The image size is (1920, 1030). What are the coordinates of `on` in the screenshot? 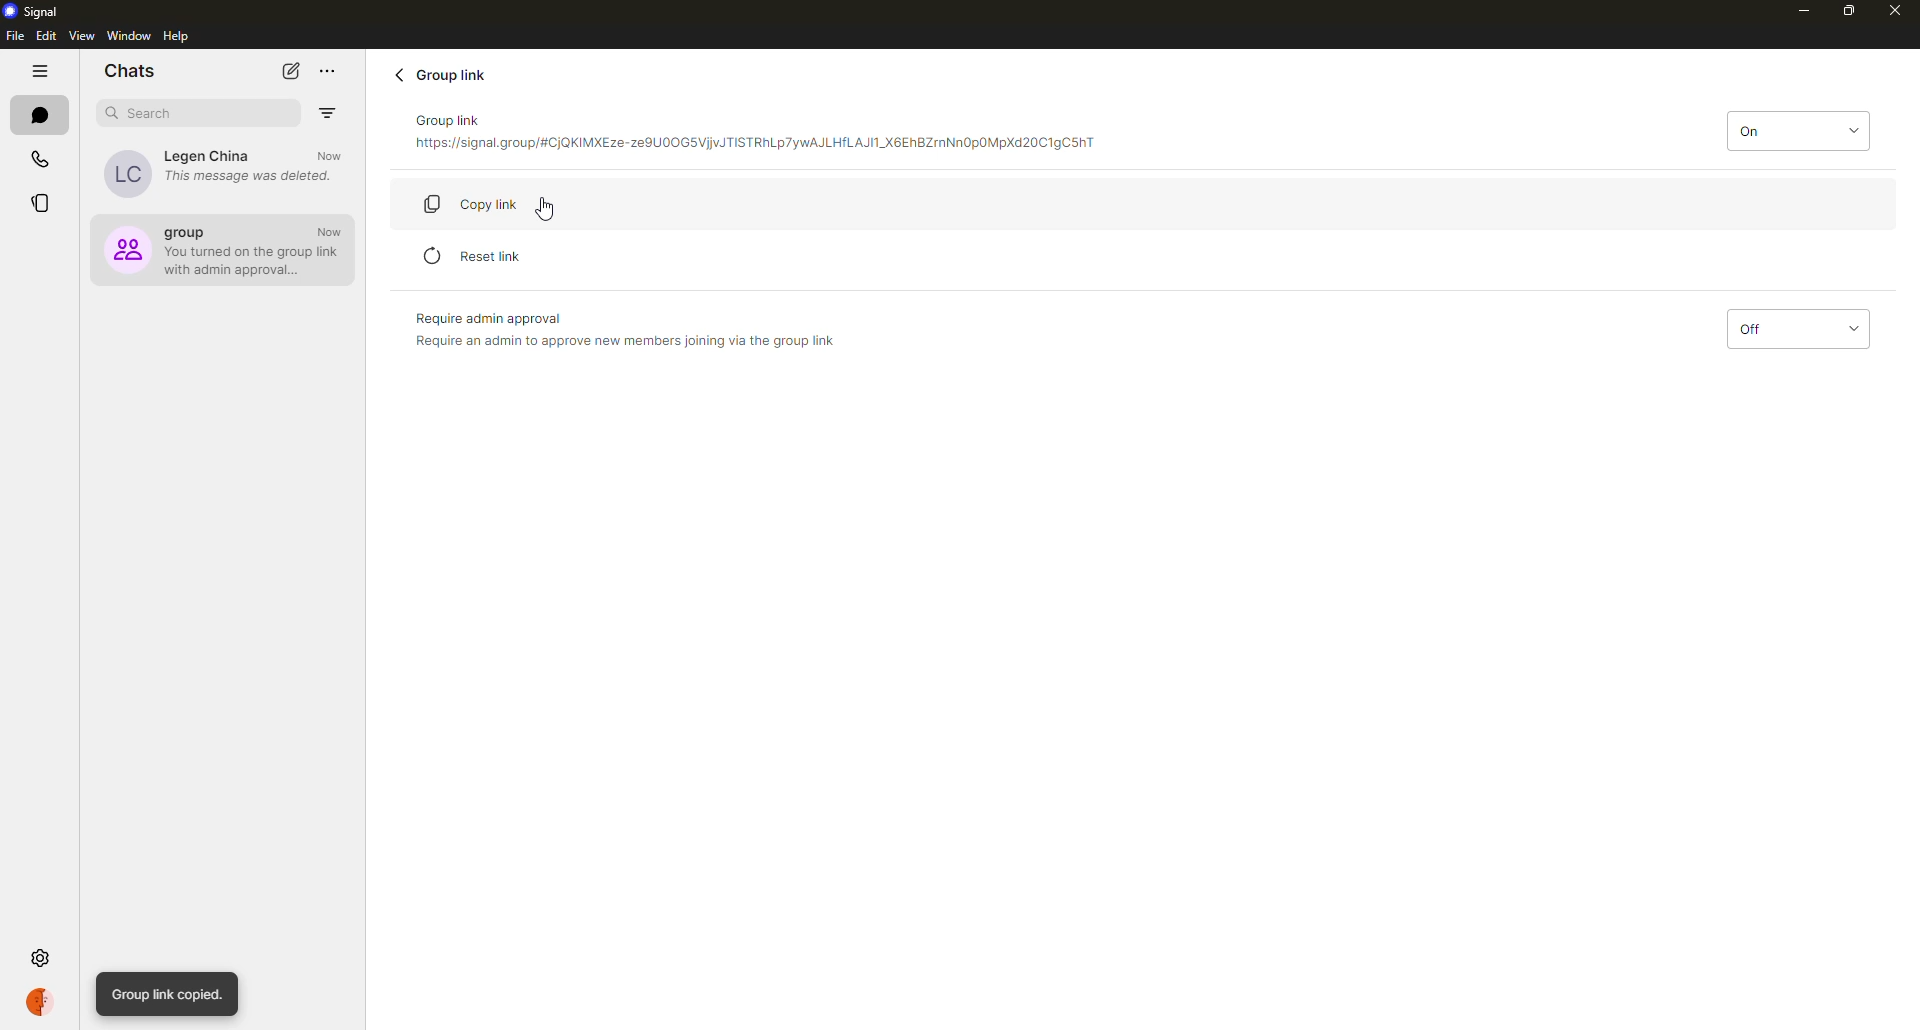 It's located at (1797, 129).